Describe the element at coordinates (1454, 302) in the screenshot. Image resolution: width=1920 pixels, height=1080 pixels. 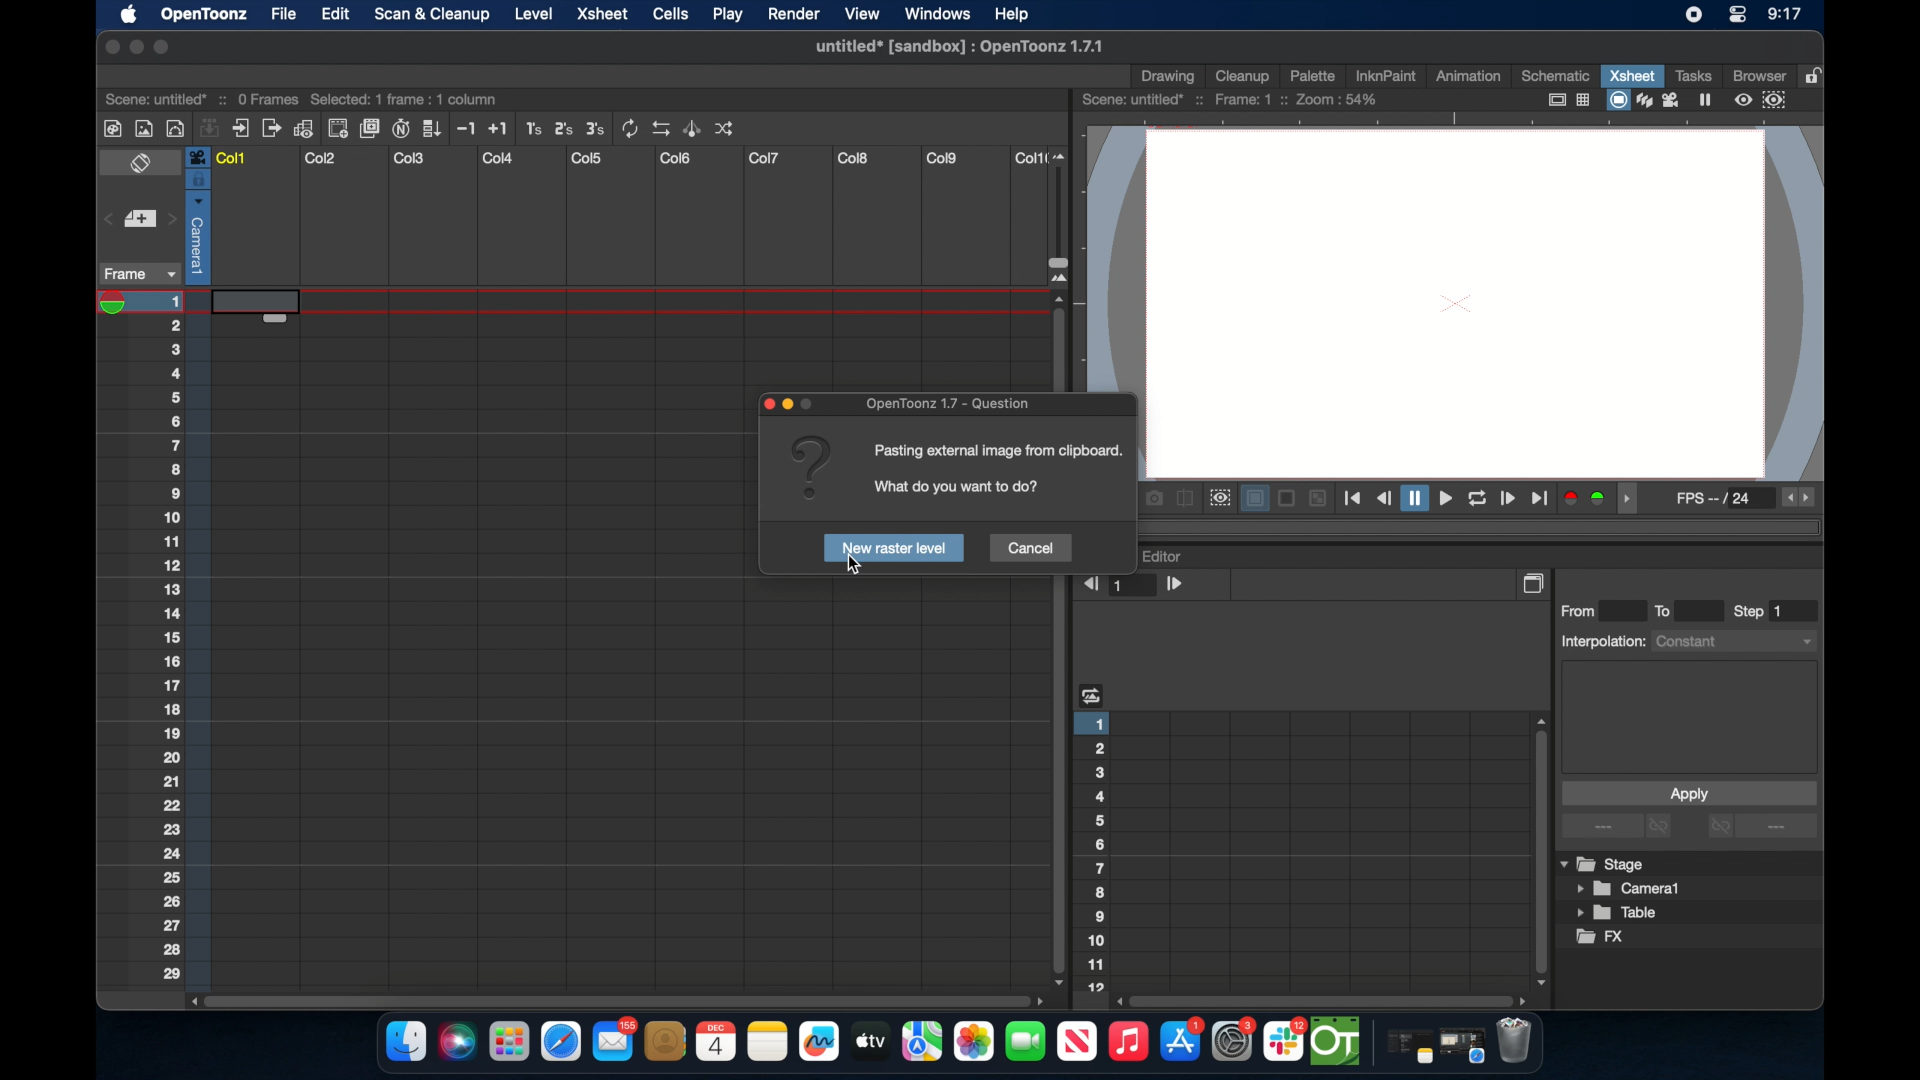
I see `canvas` at that location.